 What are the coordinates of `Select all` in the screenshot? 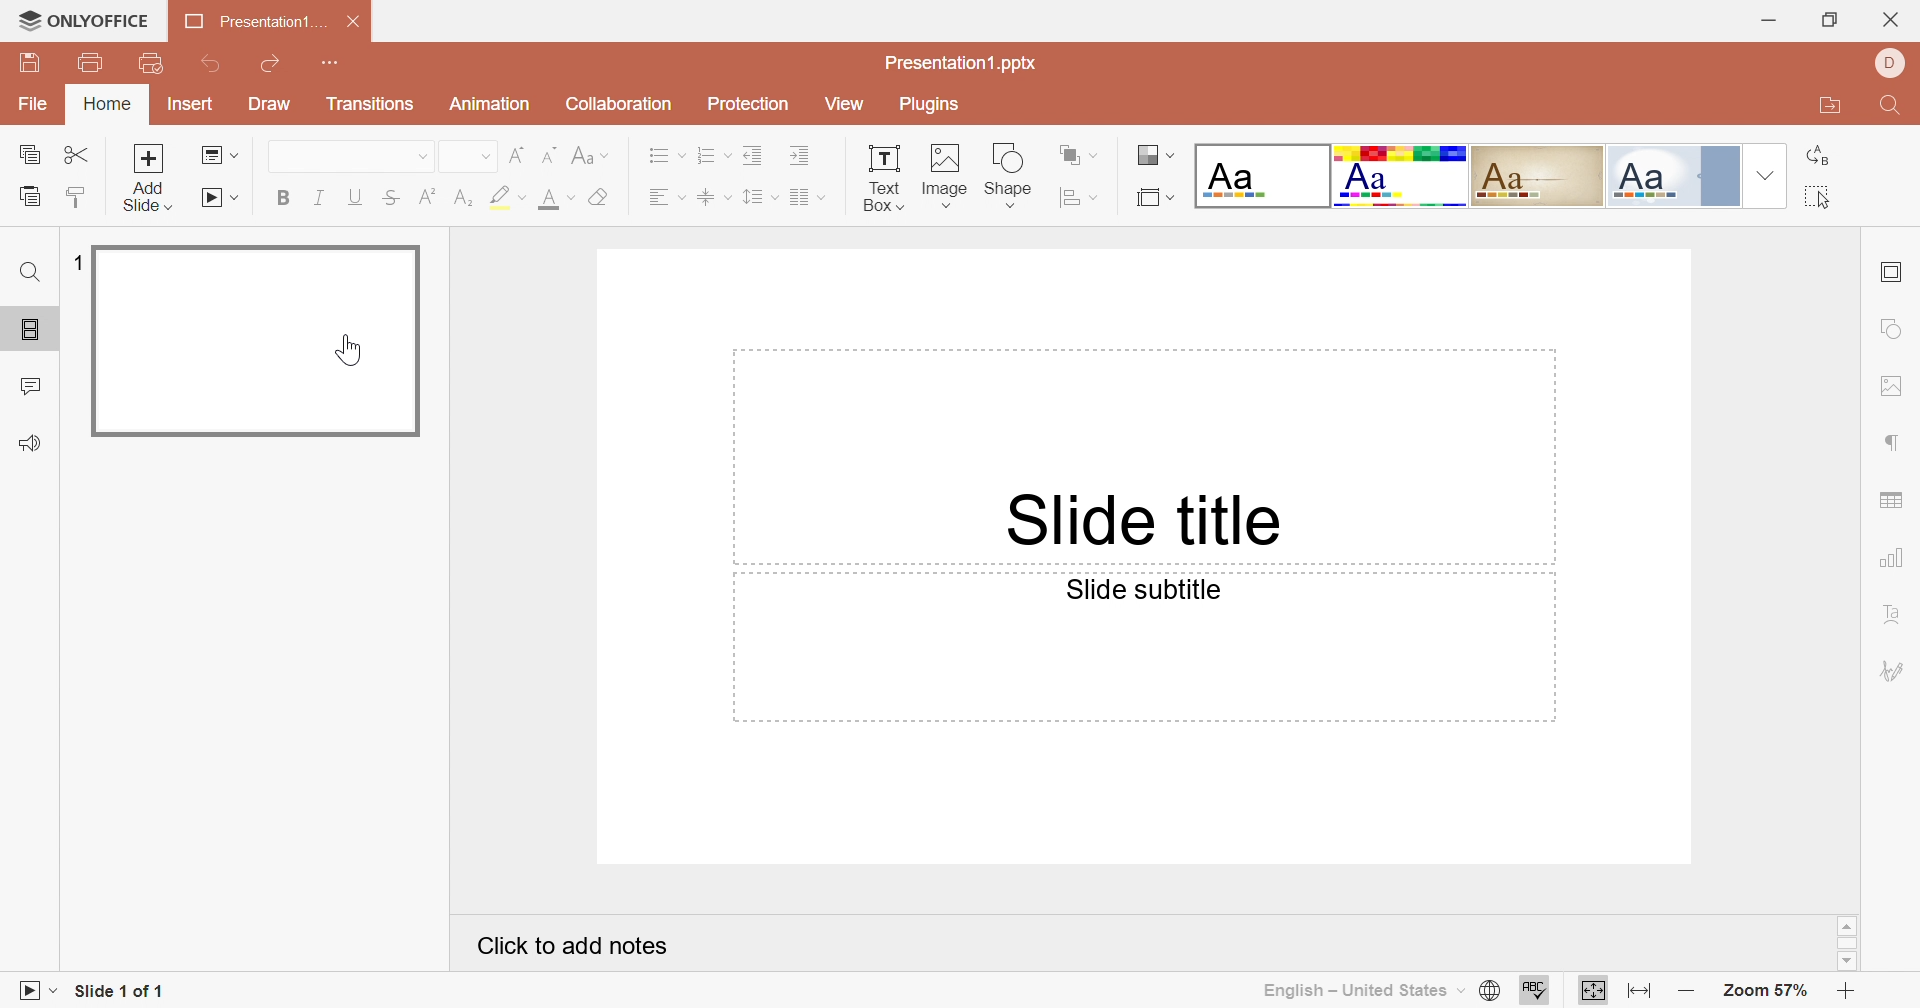 It's located at (1818, 199).